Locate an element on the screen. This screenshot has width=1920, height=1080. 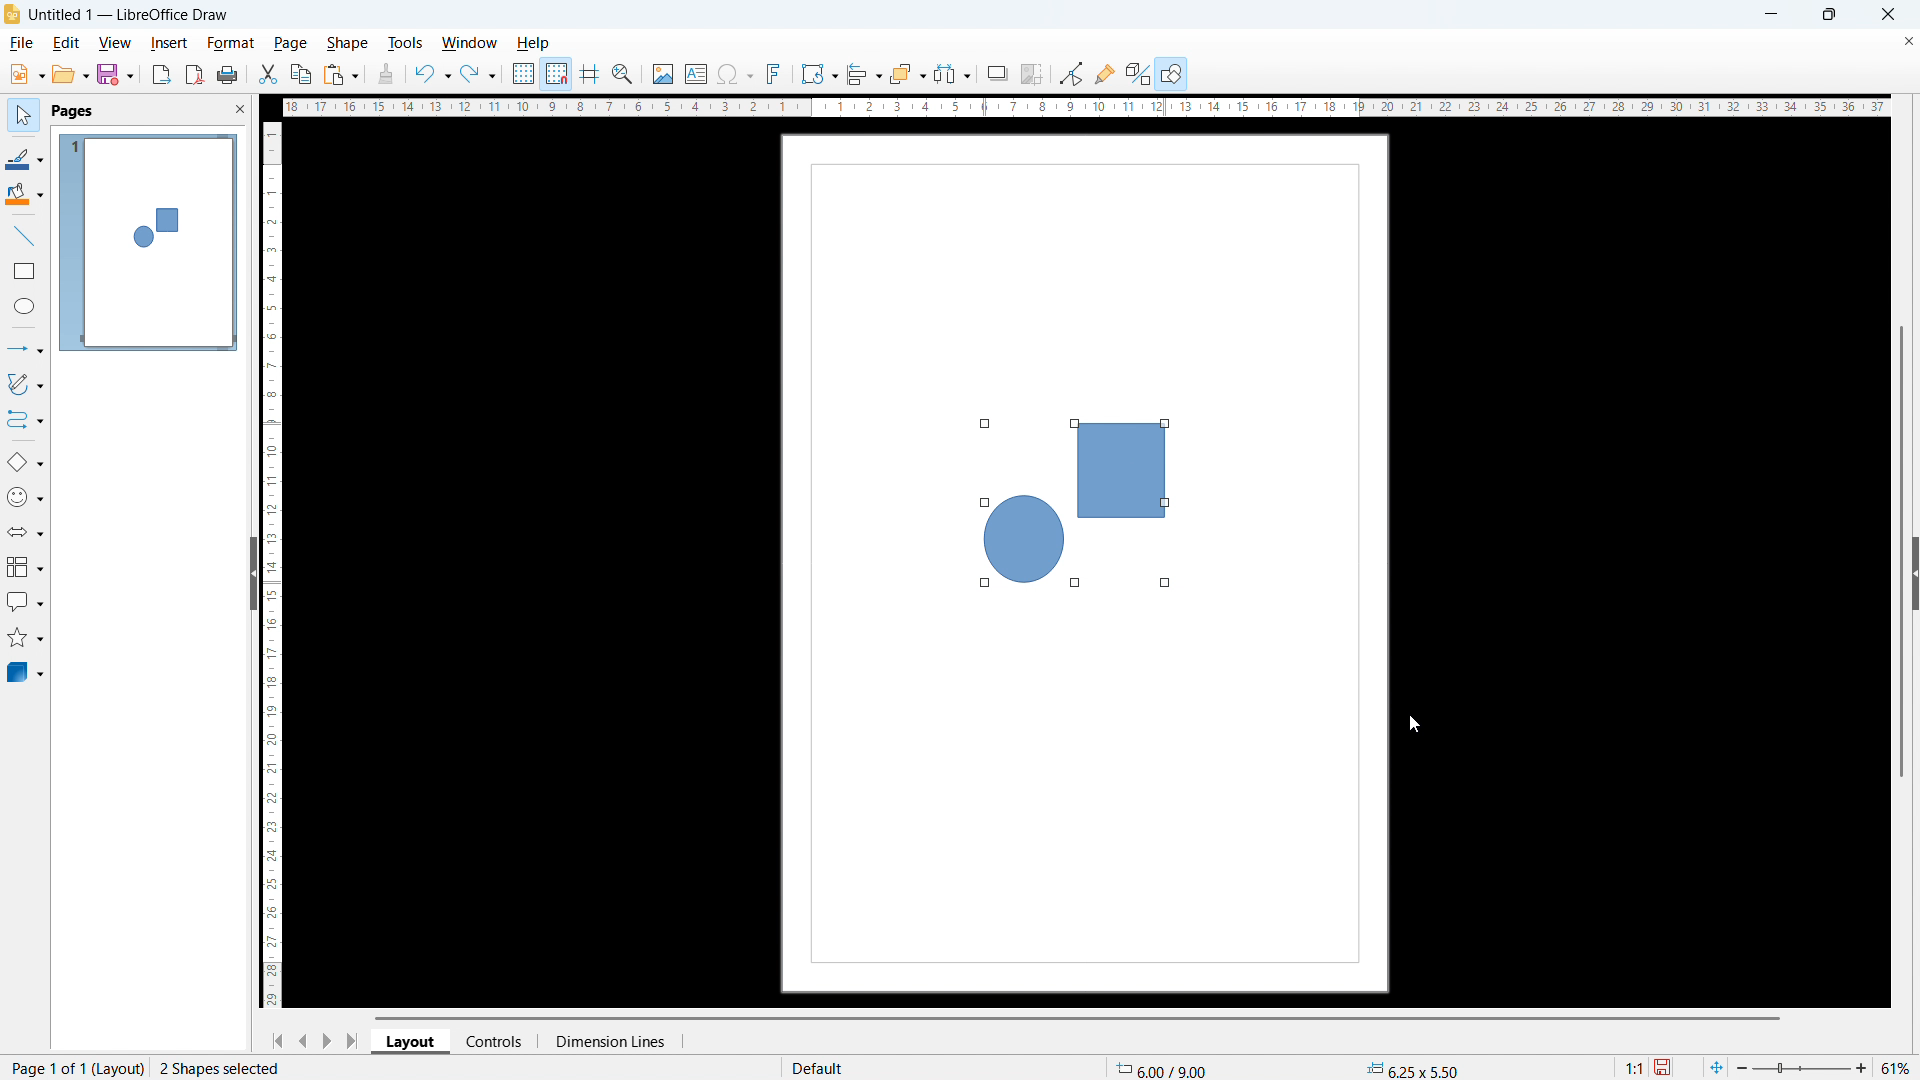
insert image is located at coordinates (663, 75).